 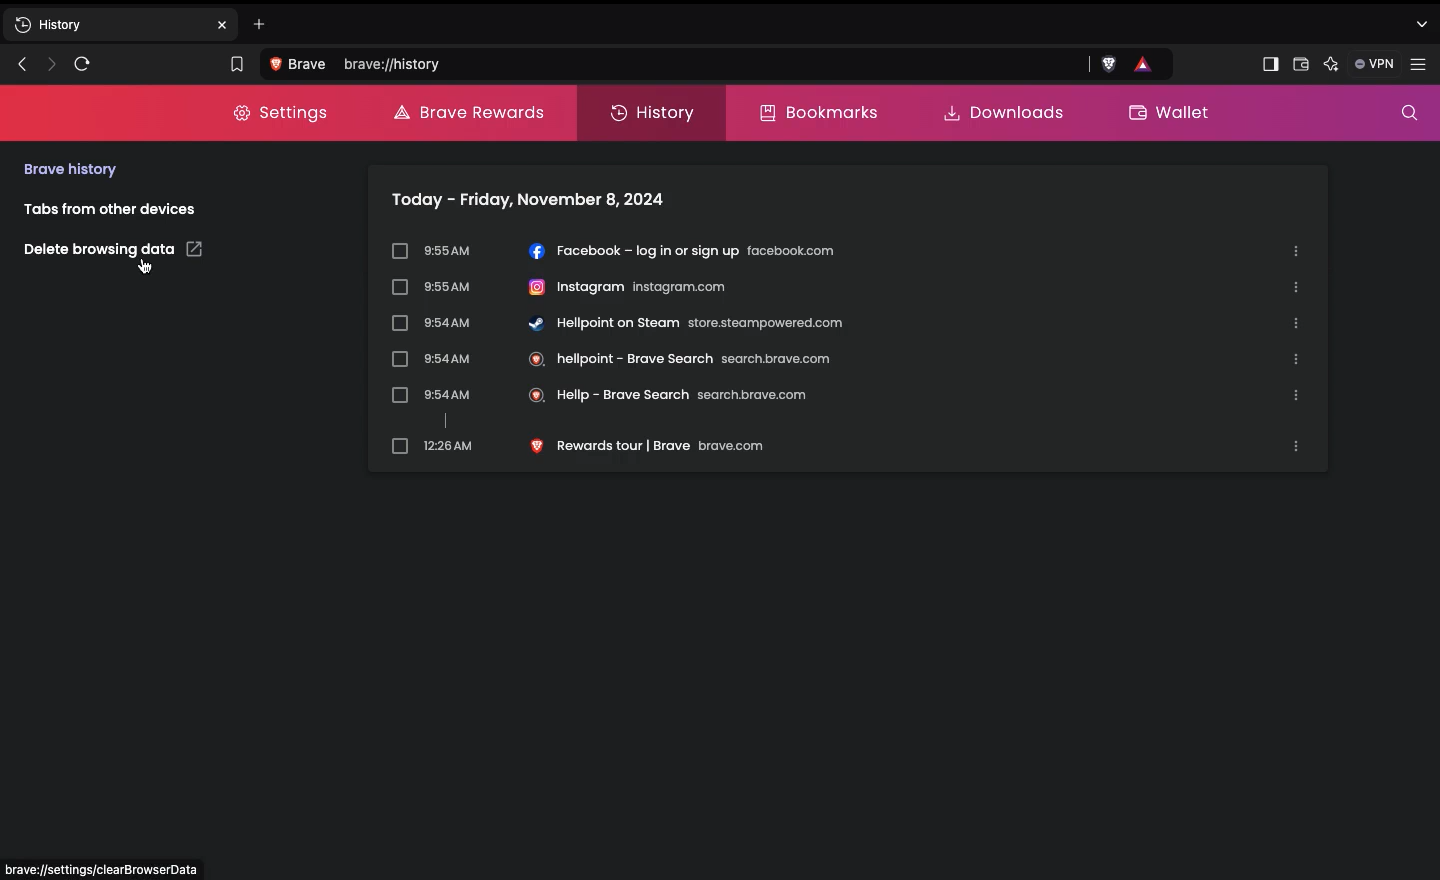 I want to click on today-friday, november 8, 2024, so click(x=528, y=197).